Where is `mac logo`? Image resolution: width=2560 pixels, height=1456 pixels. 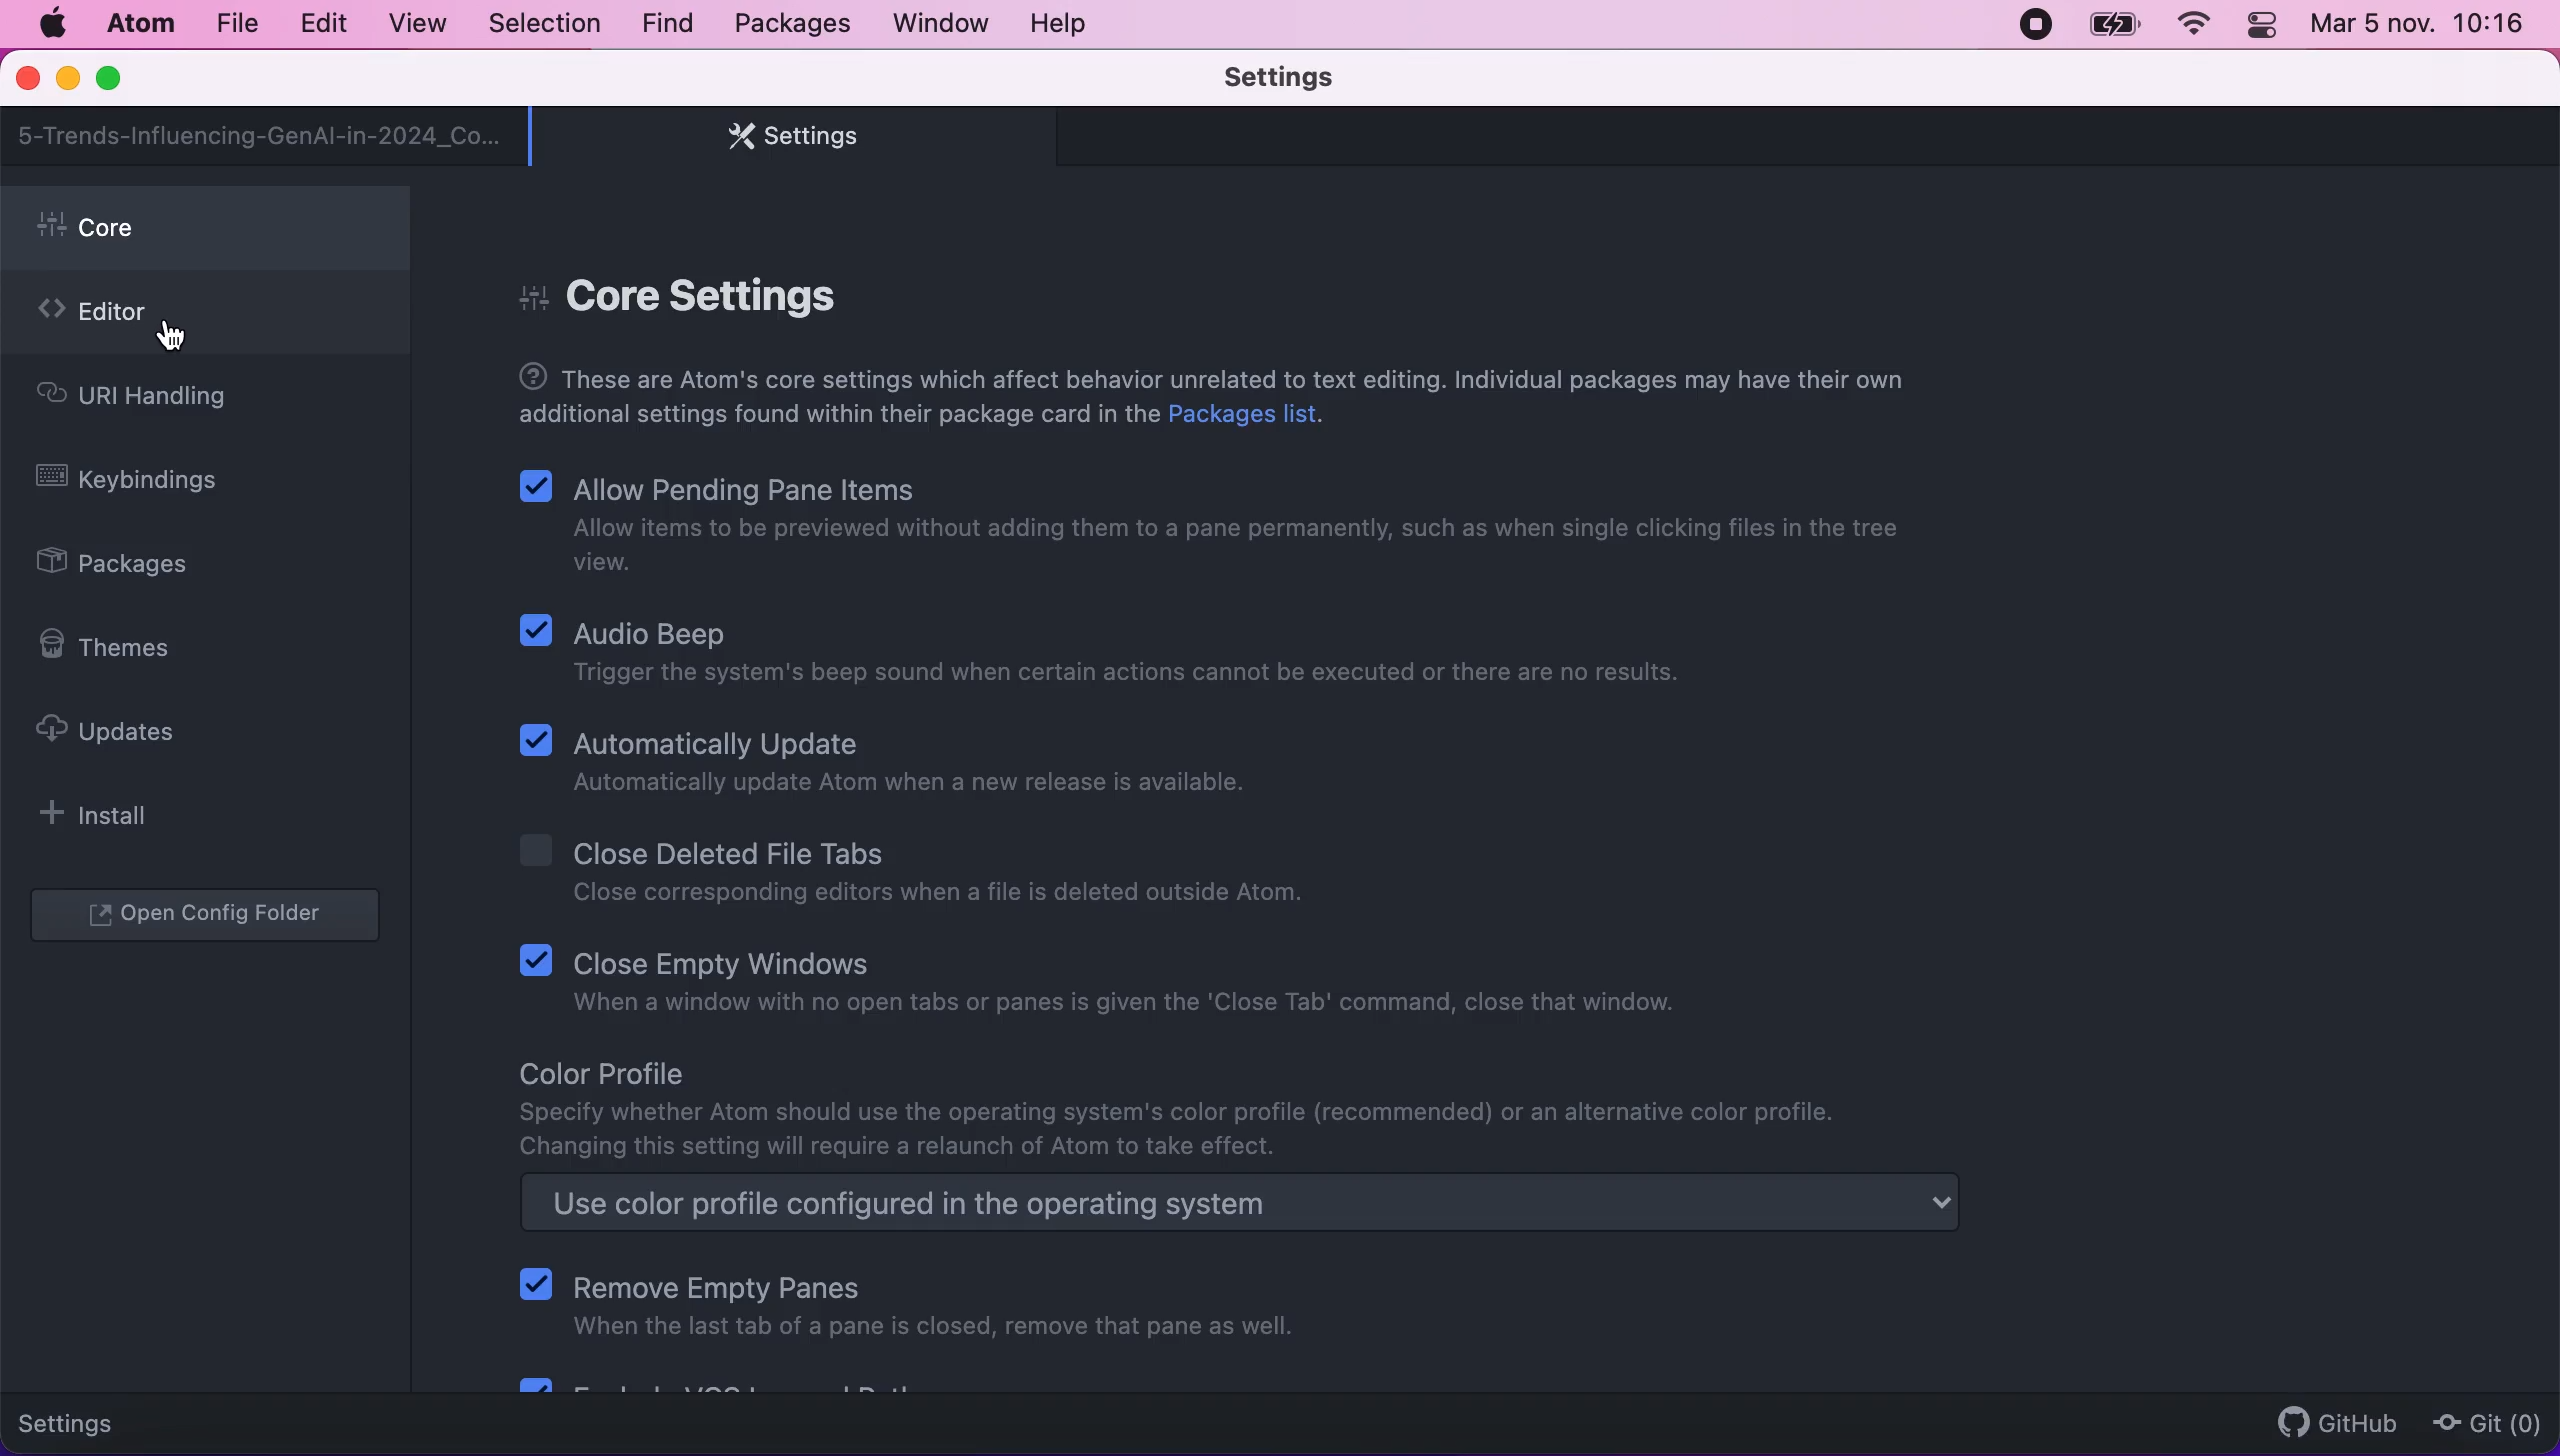
mac logo is located at coordinates (51, 24).